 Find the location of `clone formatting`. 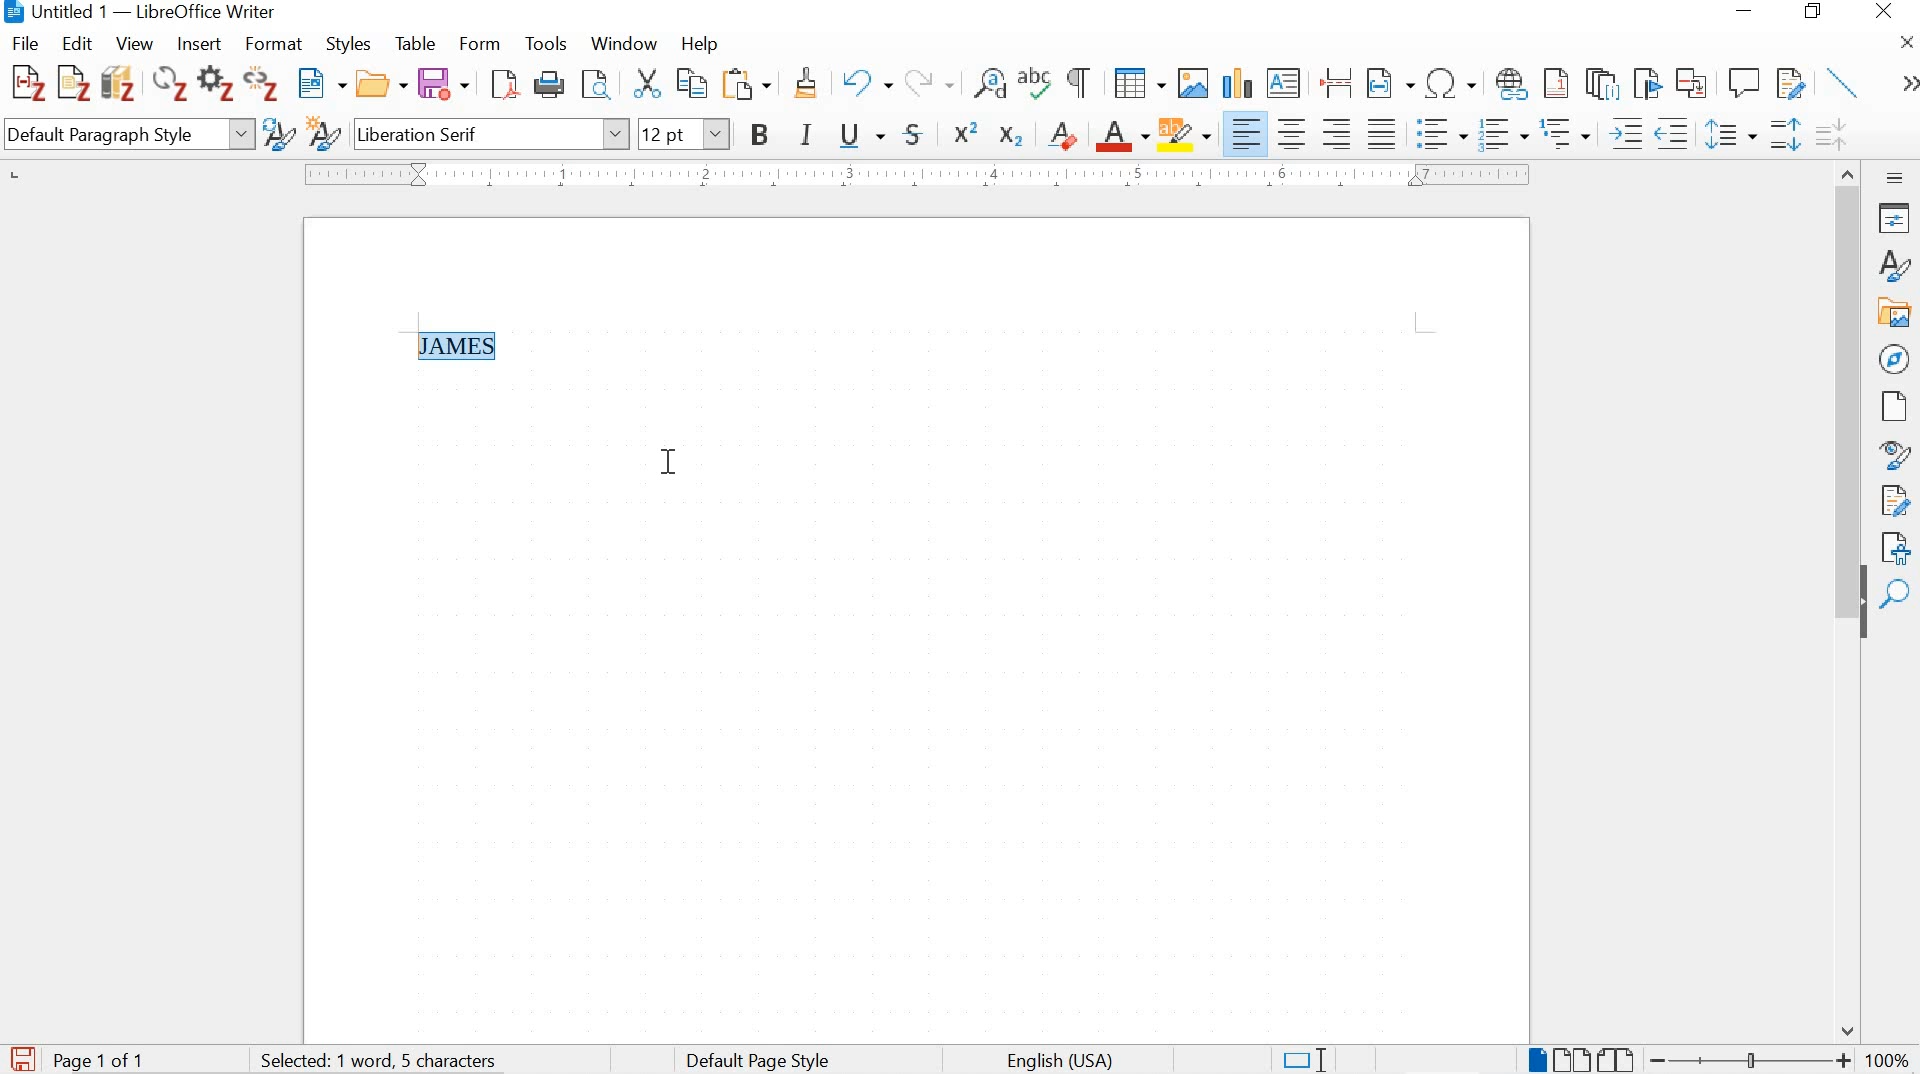

clone formatting is located at coordinates (808, 86).